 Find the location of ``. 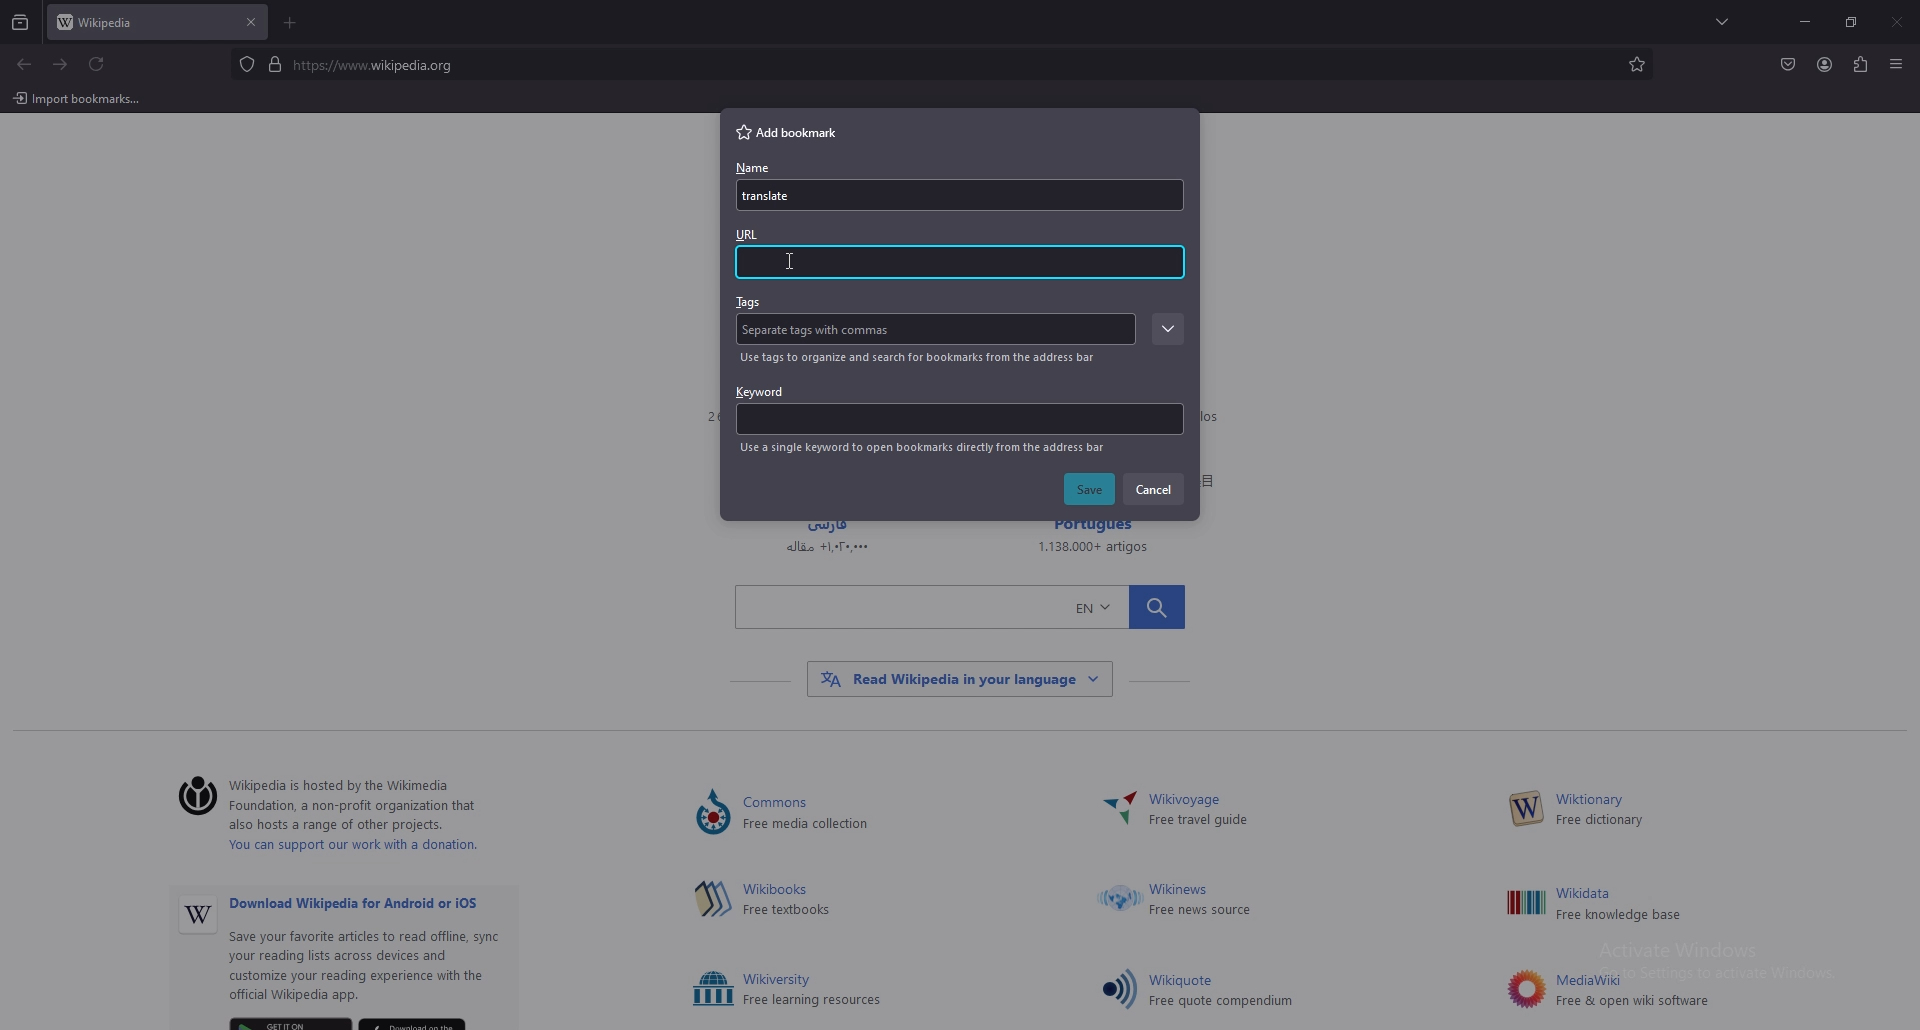

 is located at coordinates (959, 679).